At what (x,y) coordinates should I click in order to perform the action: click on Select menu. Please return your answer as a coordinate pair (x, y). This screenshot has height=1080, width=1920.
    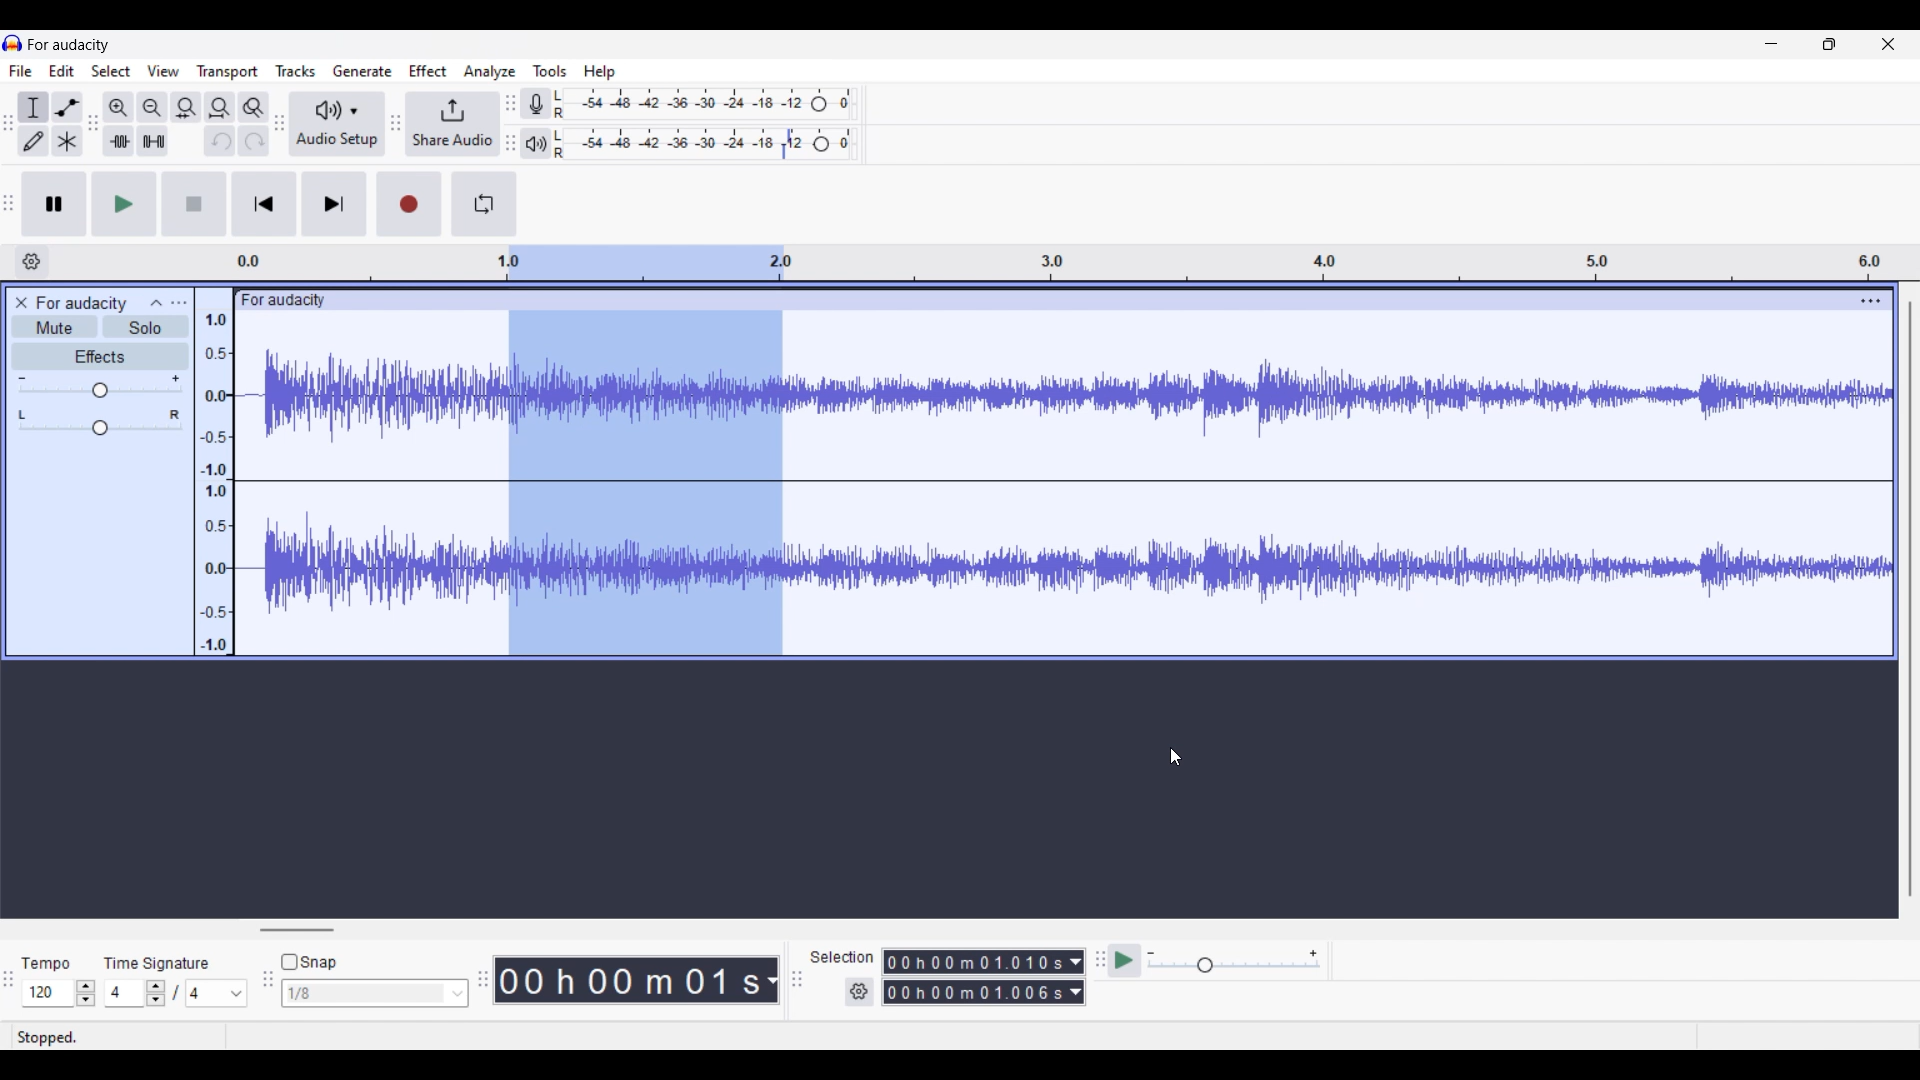
    Looking at the image, I should click on (111, 71).